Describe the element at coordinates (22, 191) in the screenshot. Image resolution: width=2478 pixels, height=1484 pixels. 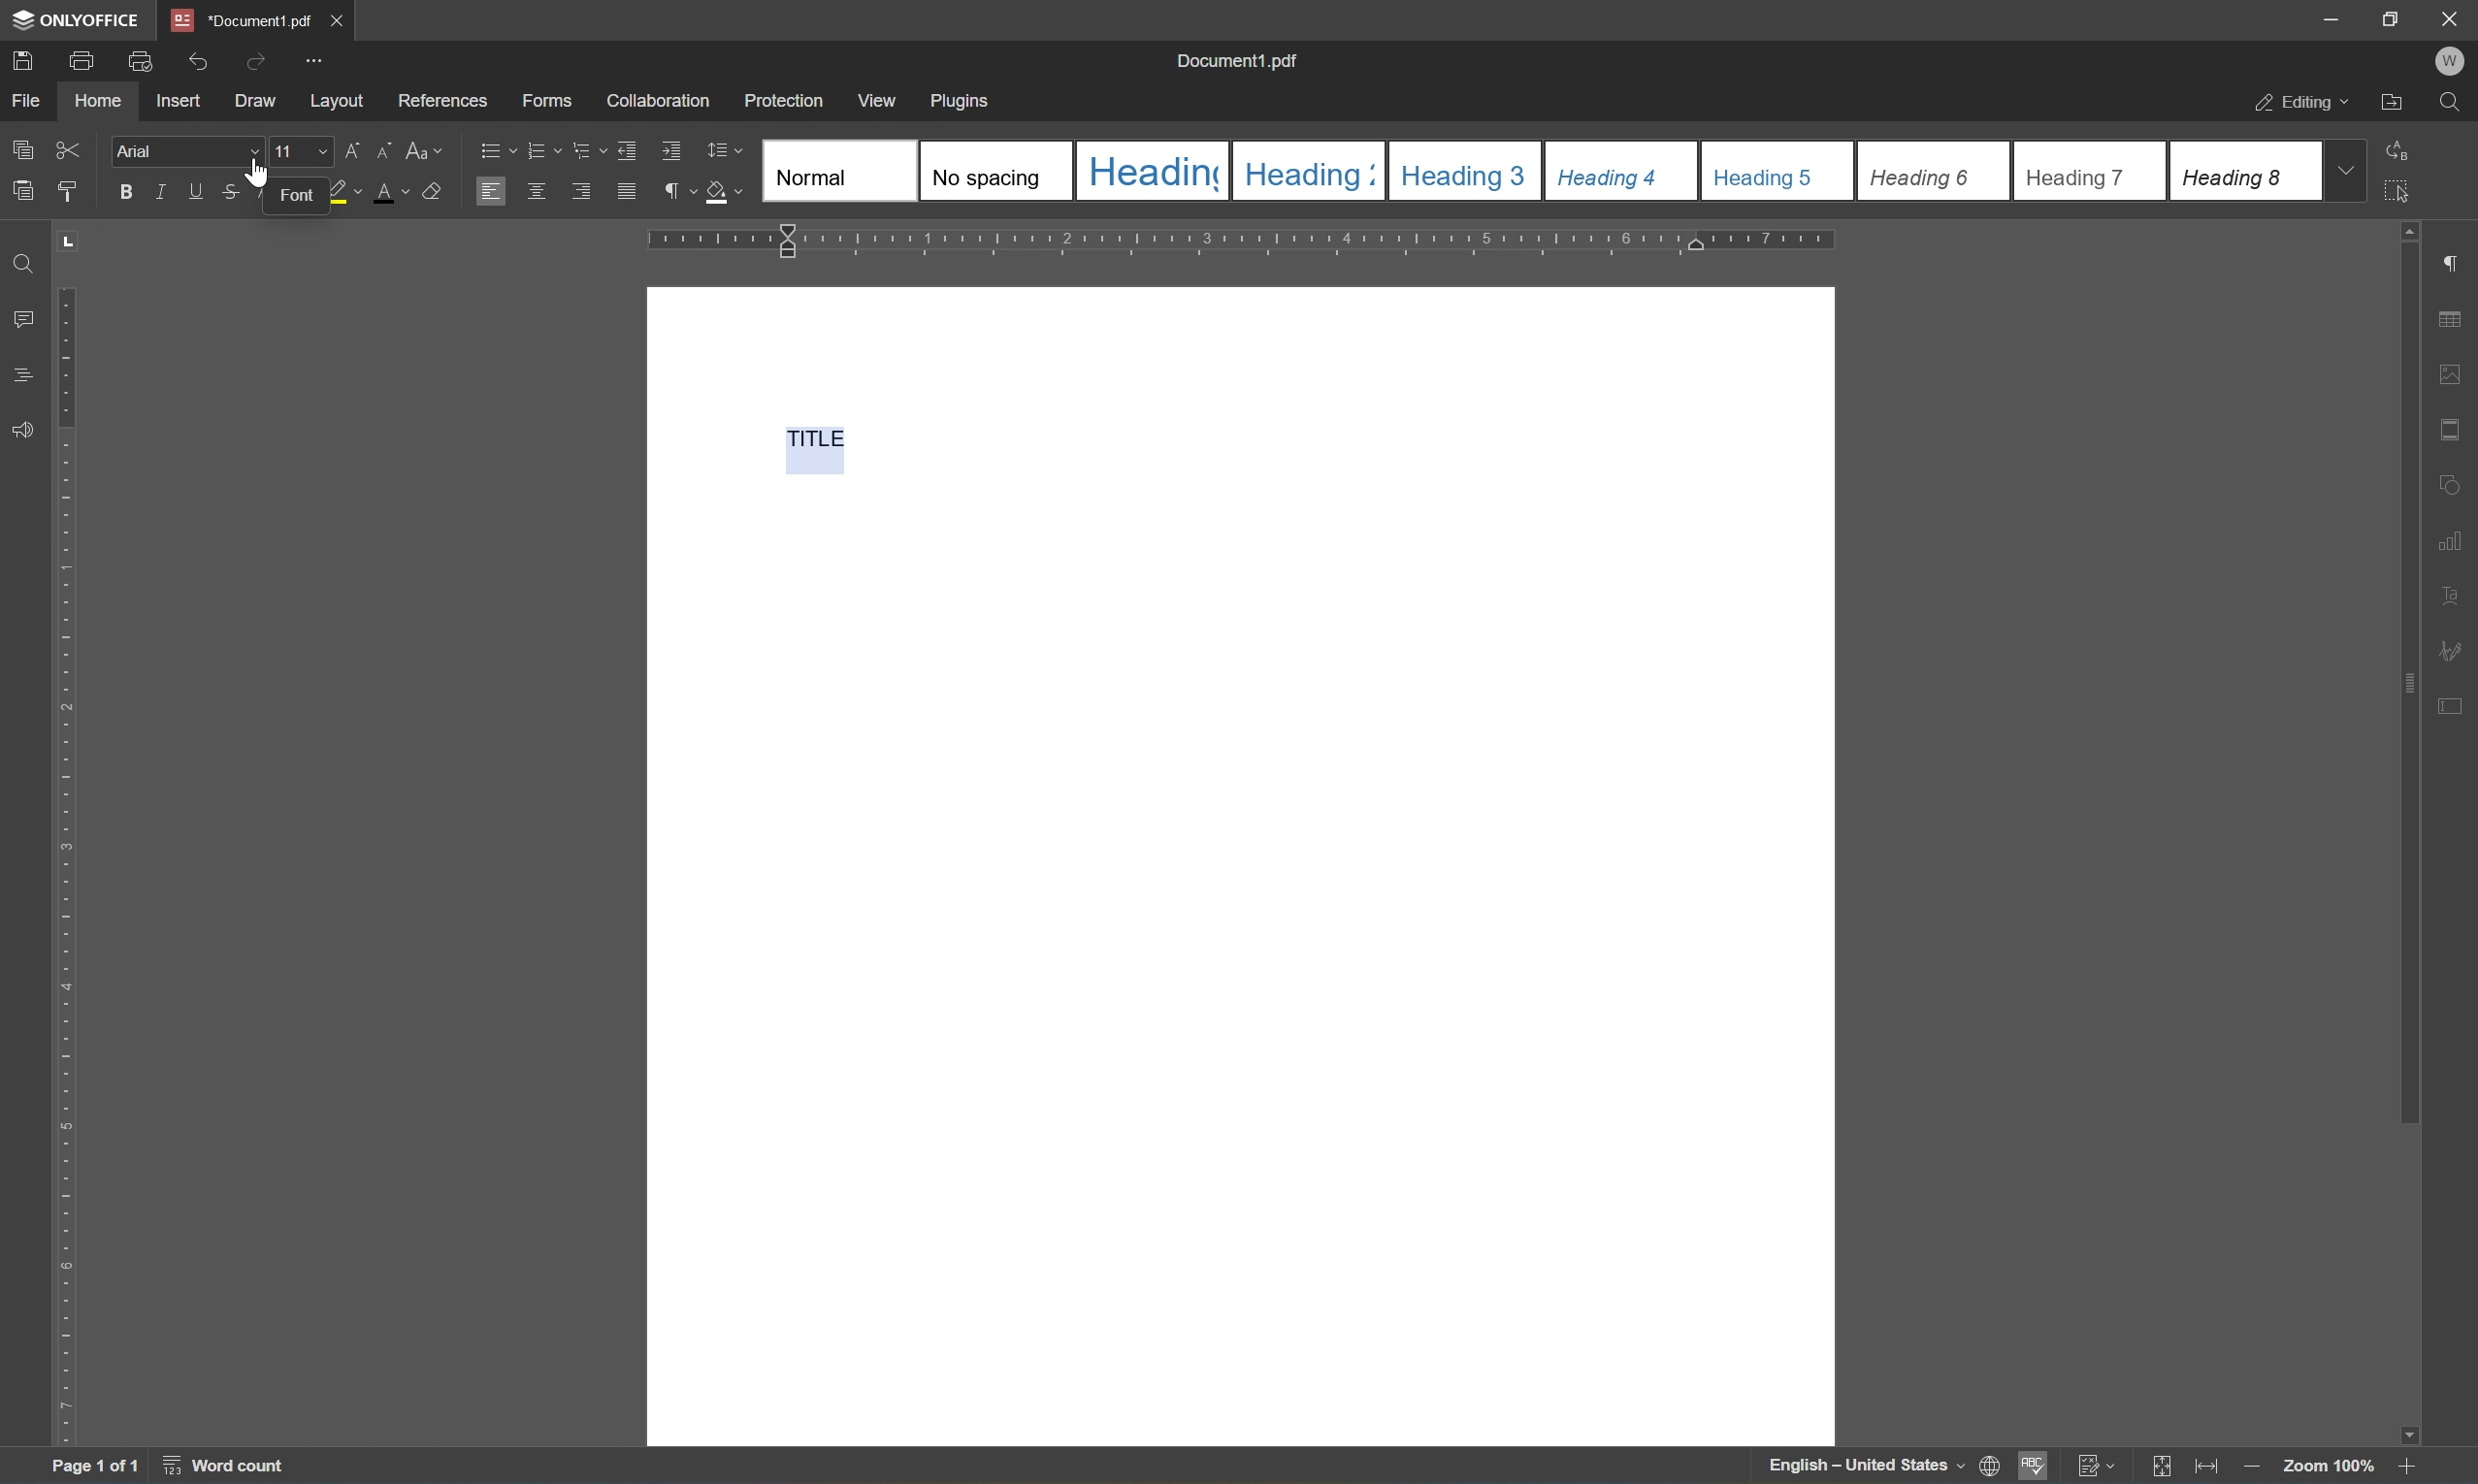
I see `paste` at that location.